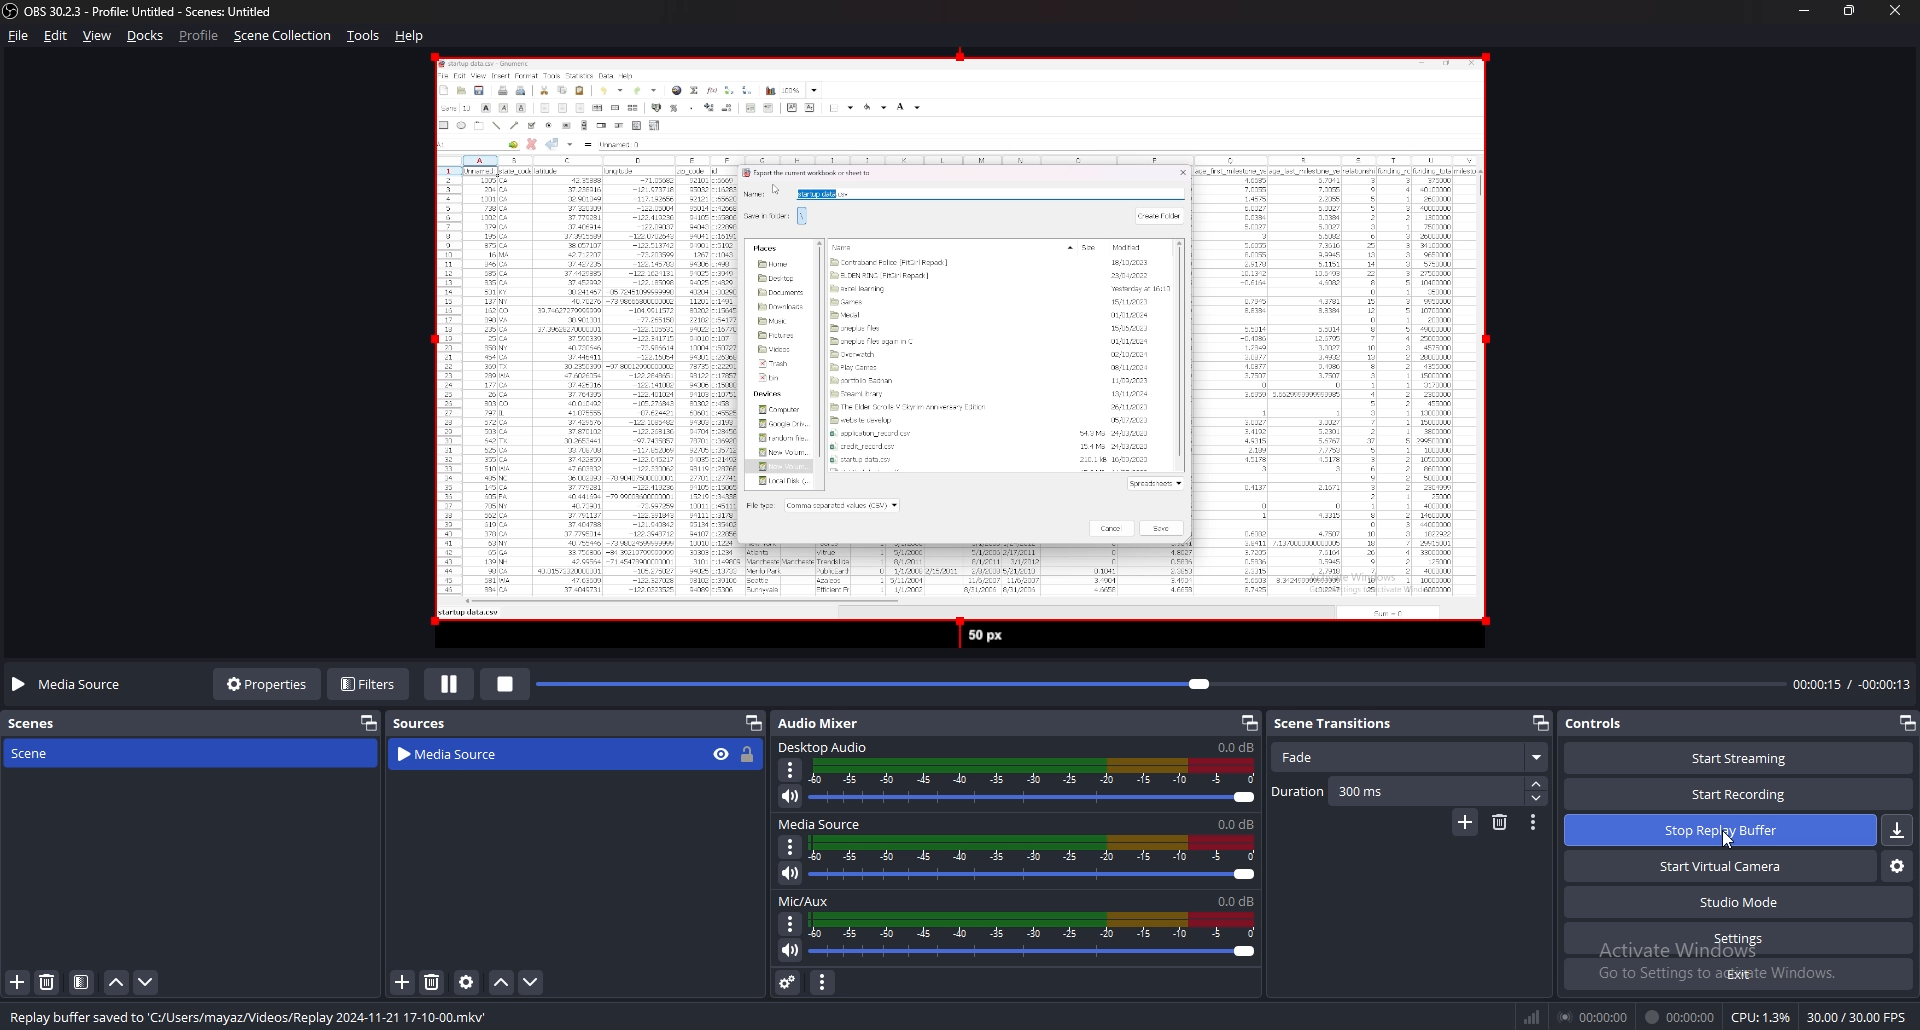 Image resolution: width=1920 pixels, height=1030 pixels. Describe the element at coordinates (362, 36) in the screenshot. I see `tools` at that location.